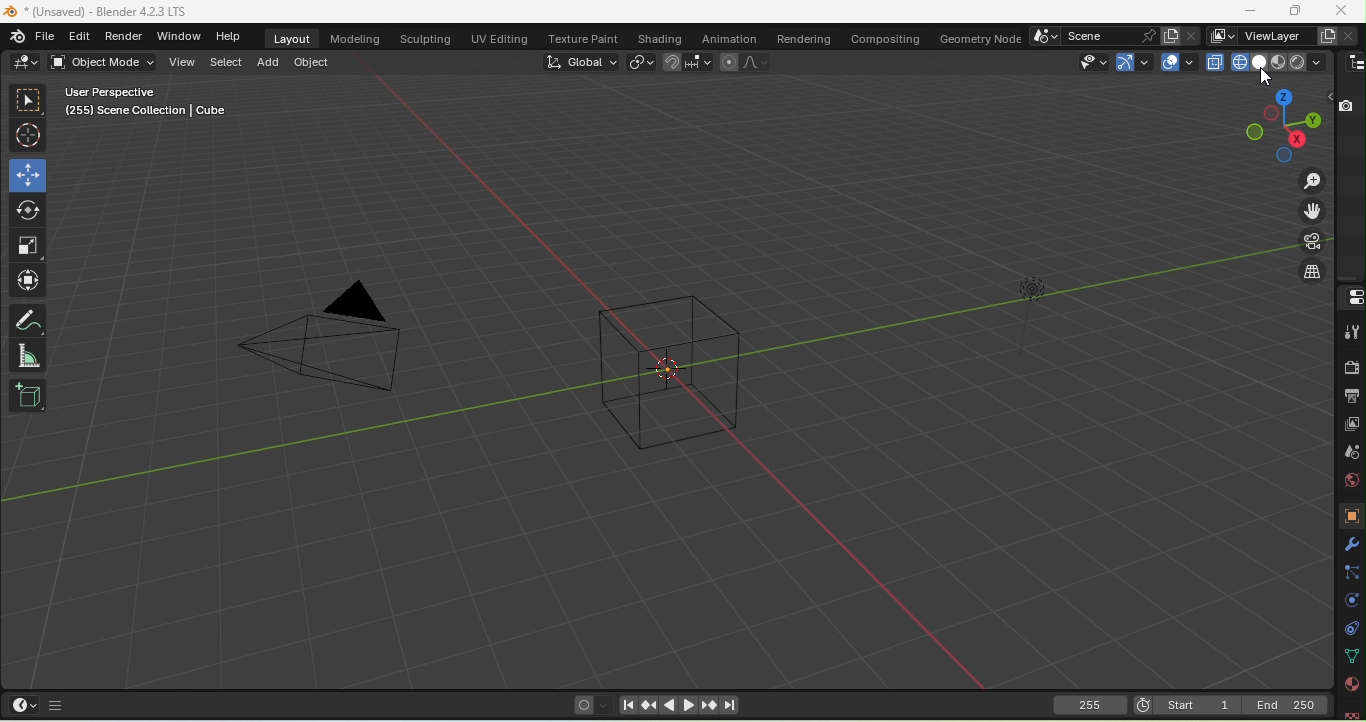 This screenshot has width=1366, height=722. Describe the element at coordinates (1265, 78) in the screenshot. I see `Cursor` at that location.